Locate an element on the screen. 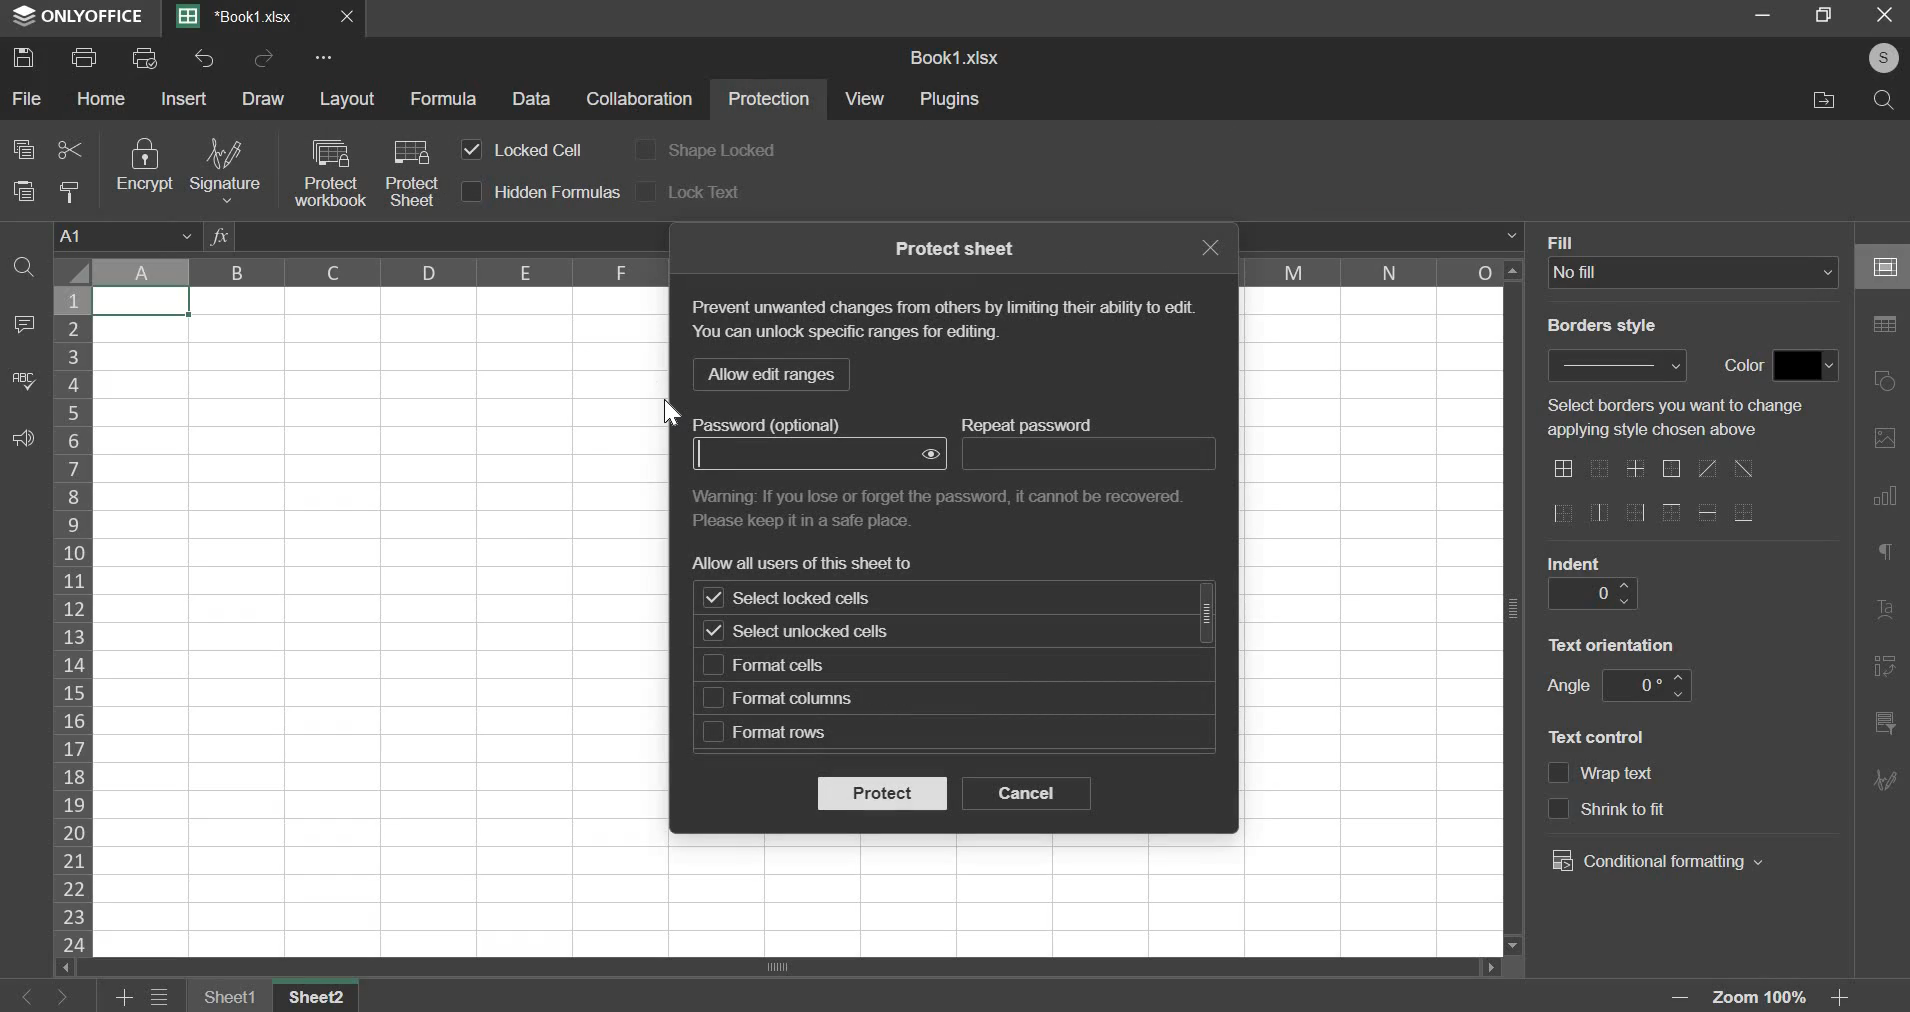  paste is located at coordinates (23, 189).